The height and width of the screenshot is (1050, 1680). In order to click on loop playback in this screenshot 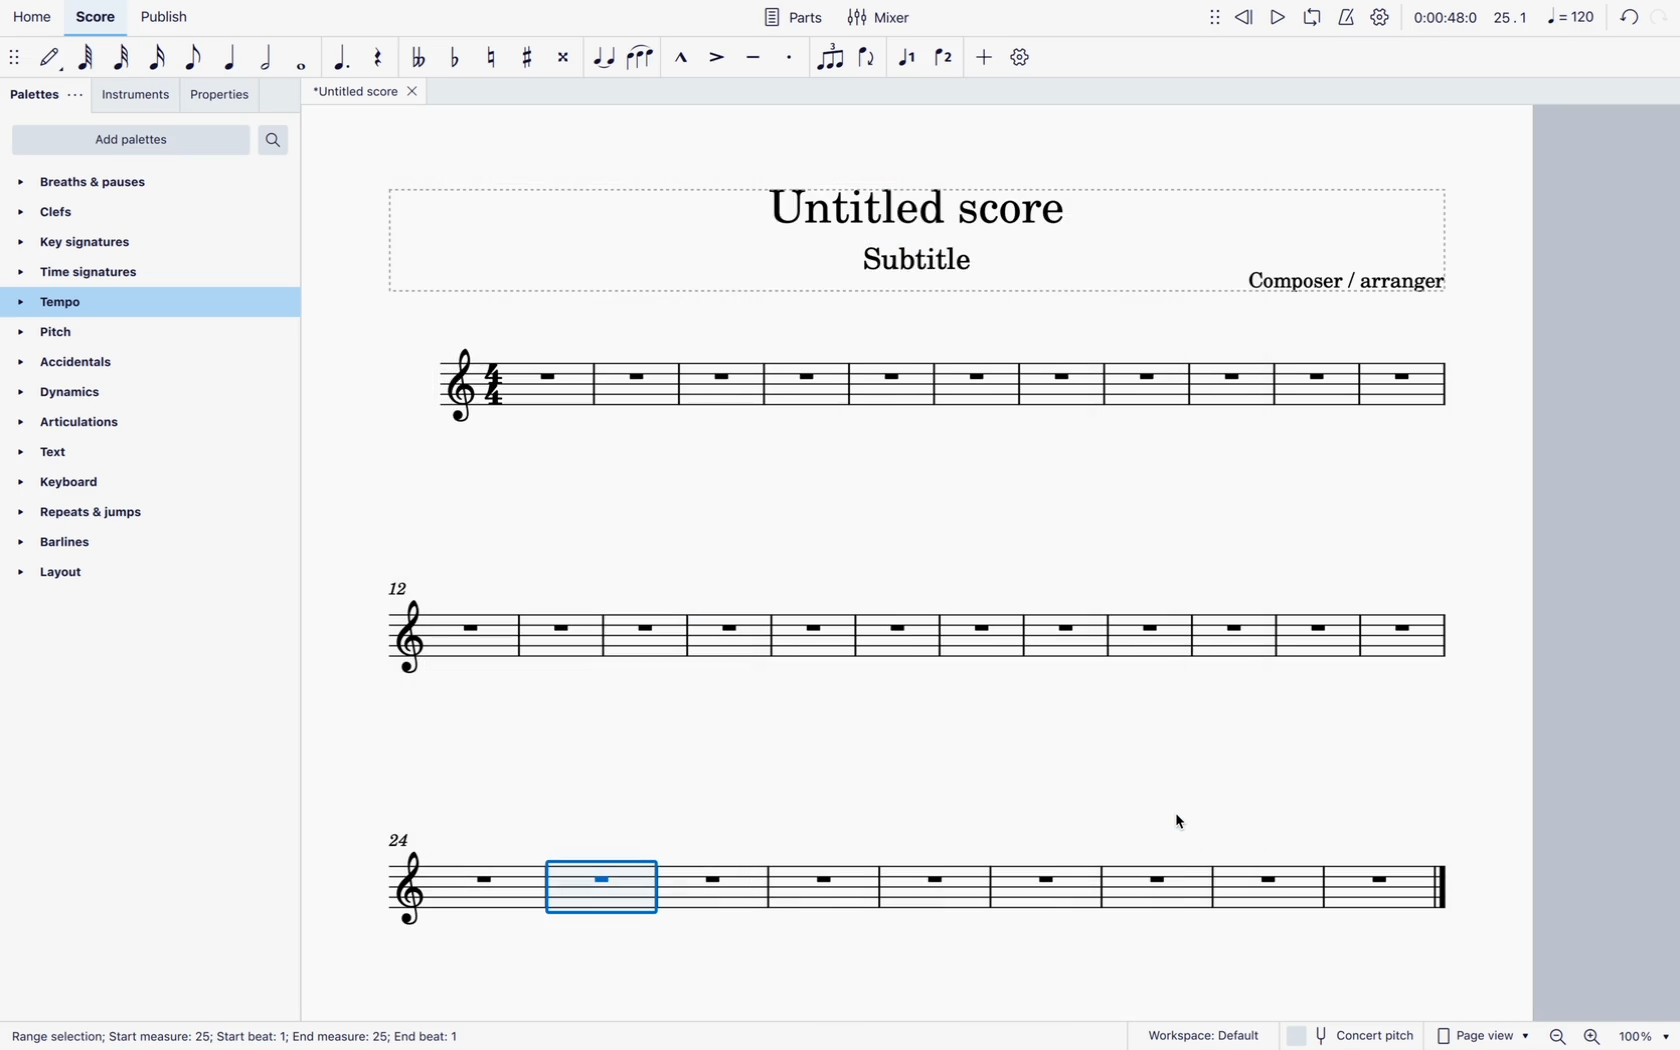, I will do `click(1314, 19)`.